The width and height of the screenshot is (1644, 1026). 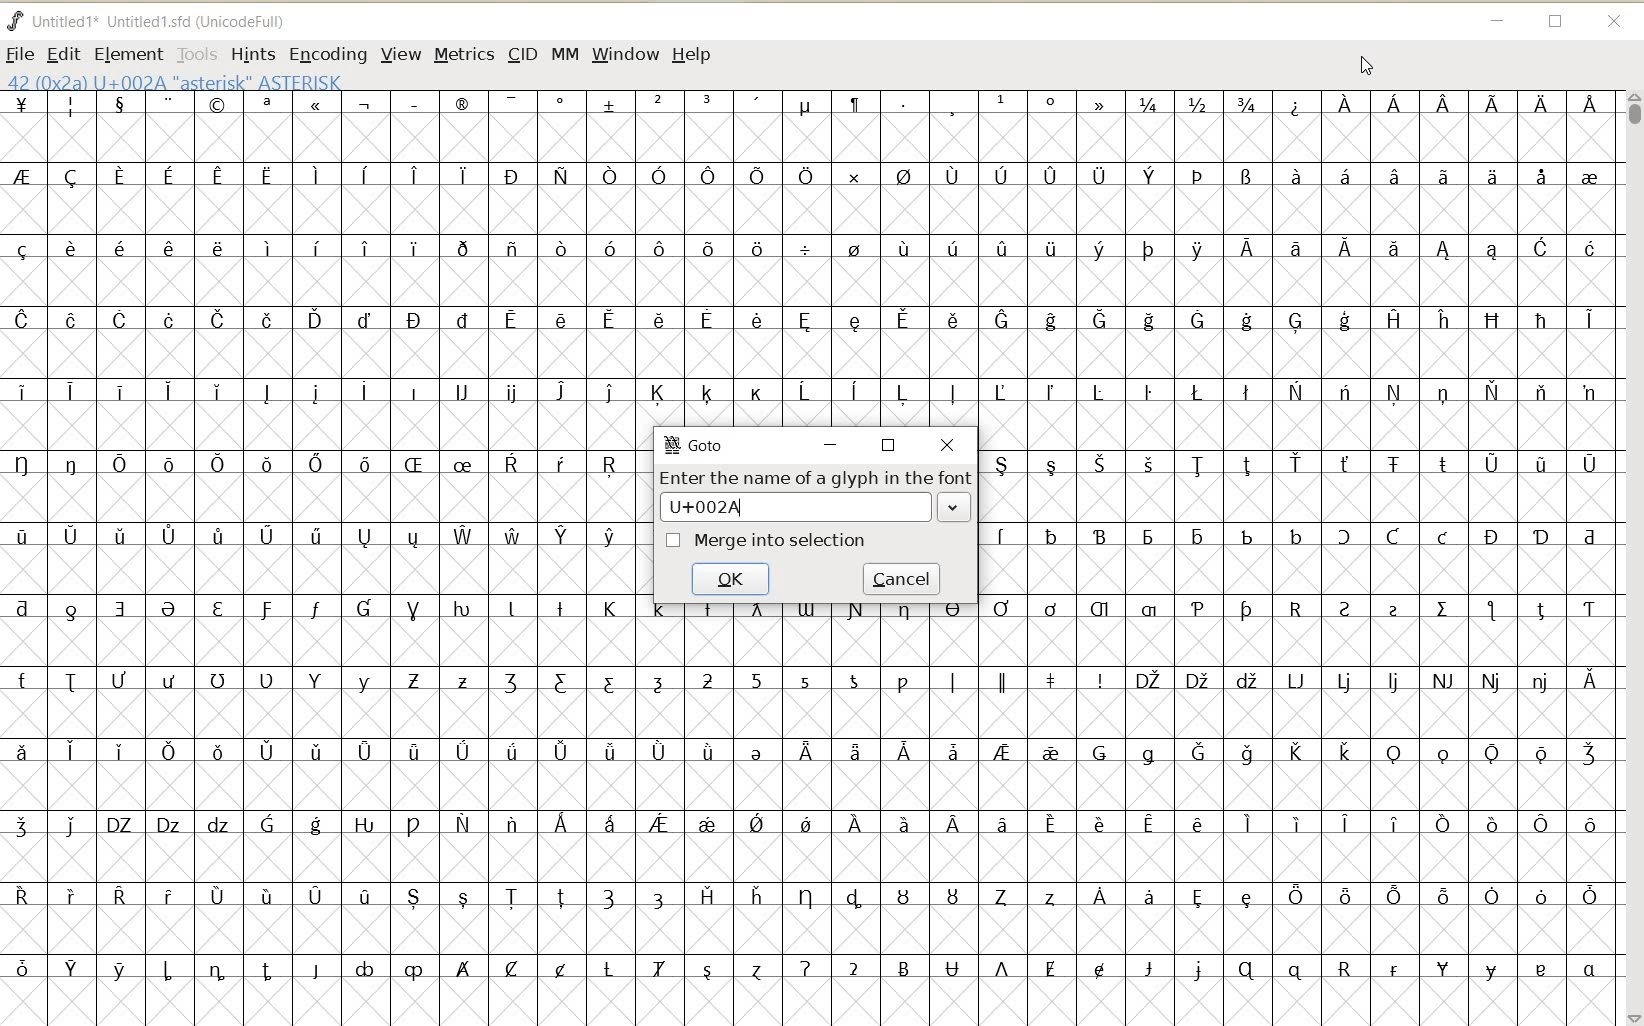 I want to click on WINDOW, so click(x=624, y=55).